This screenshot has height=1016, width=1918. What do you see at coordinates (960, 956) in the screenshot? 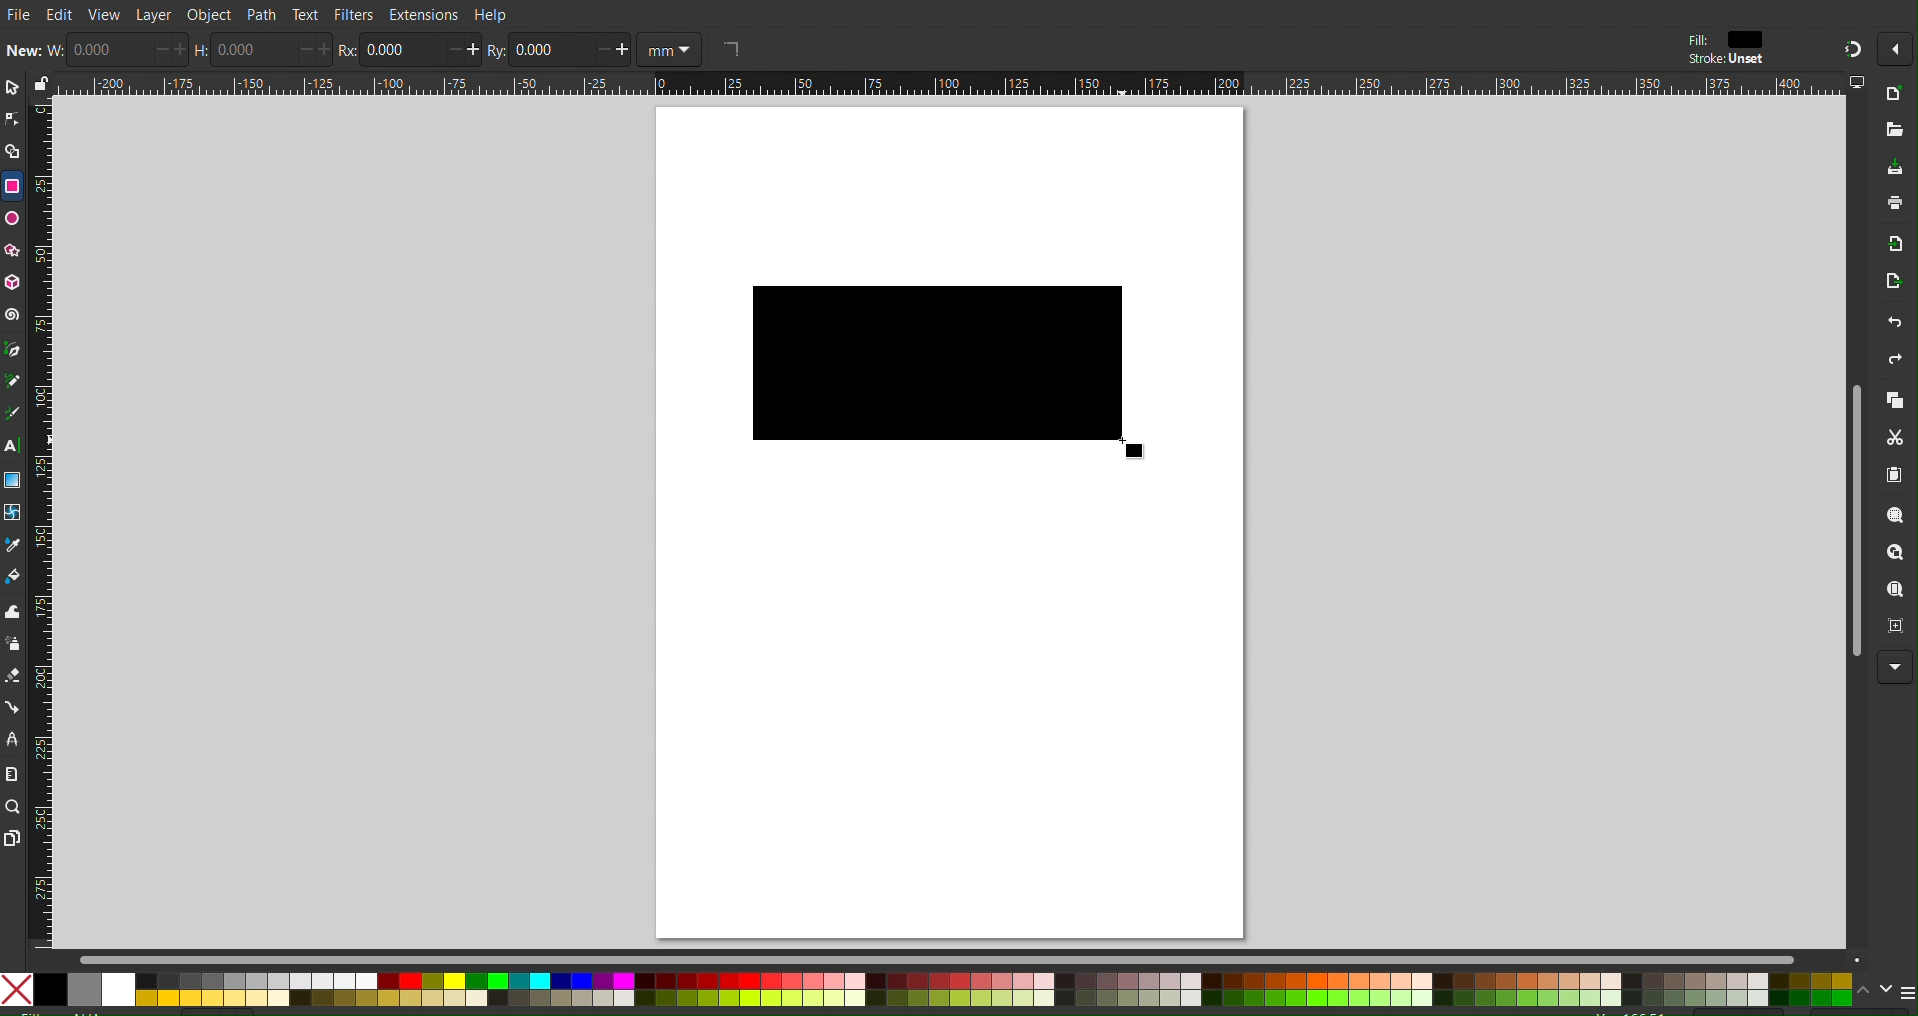
I see `Scrollbar` at bounding box center [960, 956].